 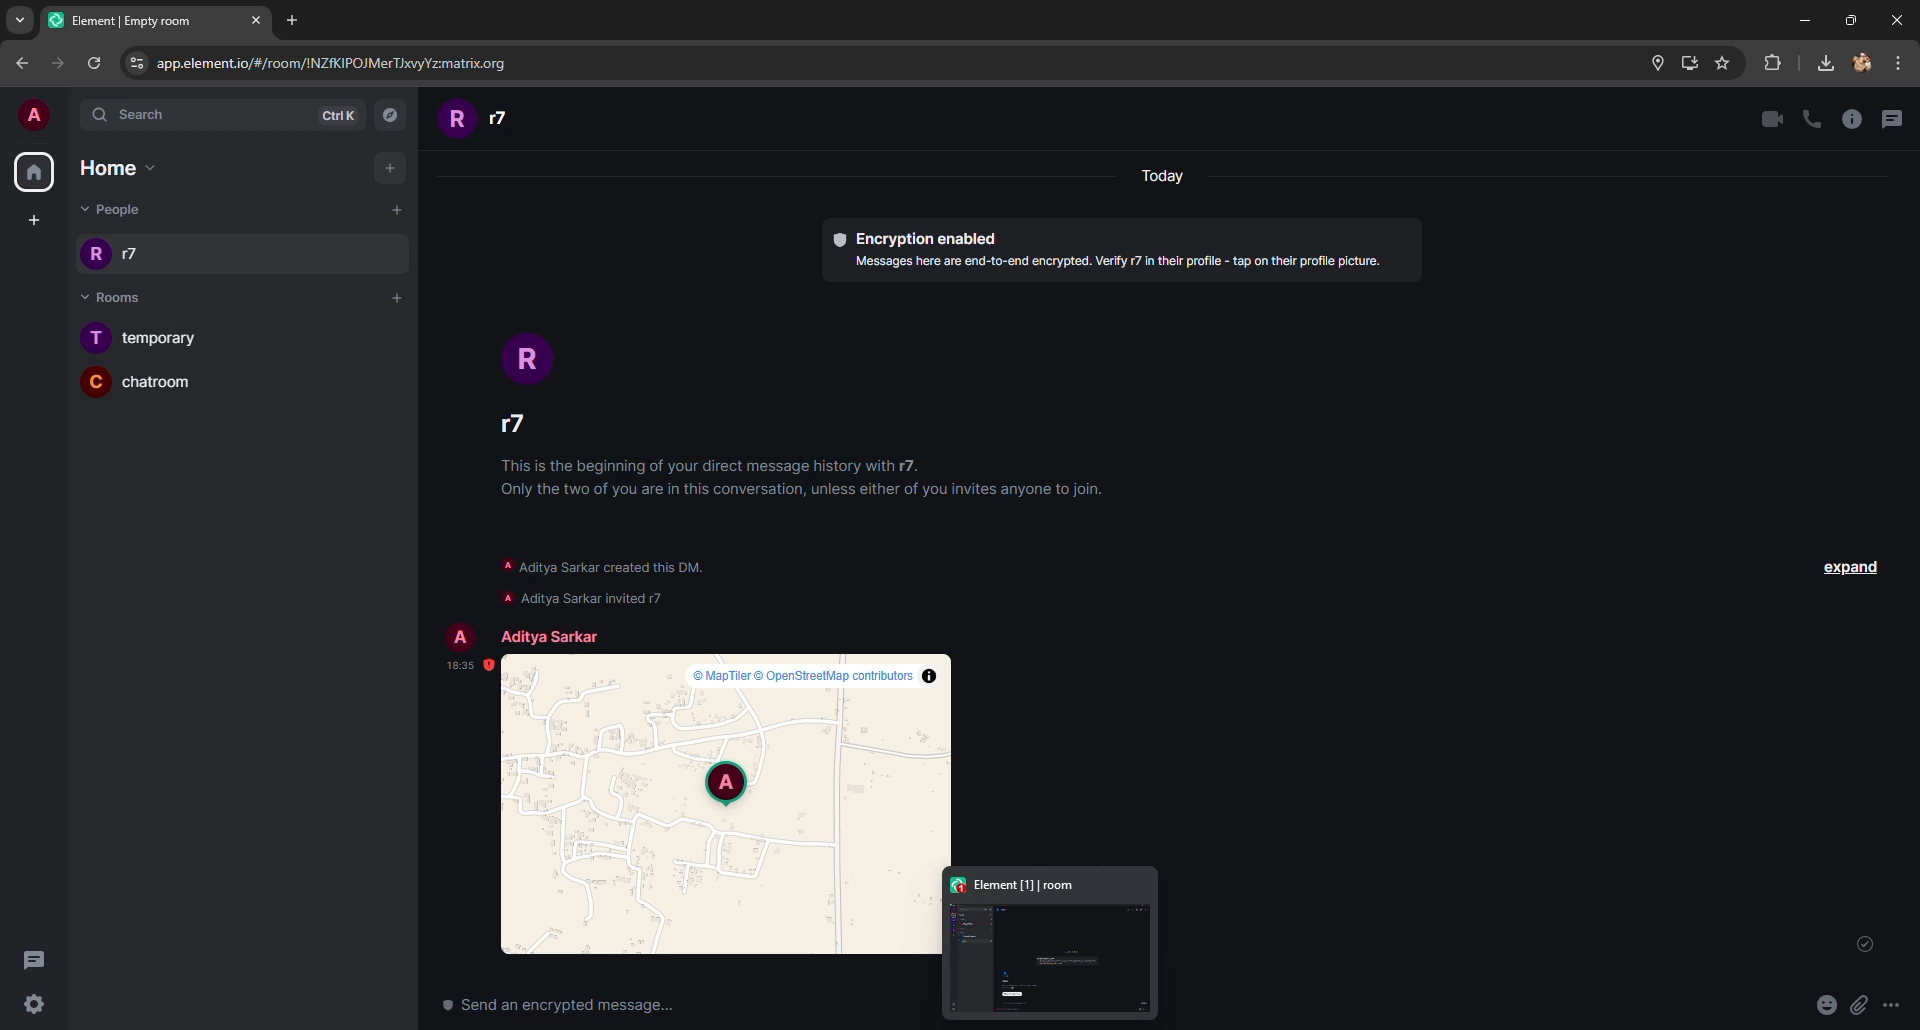 I want to click on text, so click(x=601, y=580).